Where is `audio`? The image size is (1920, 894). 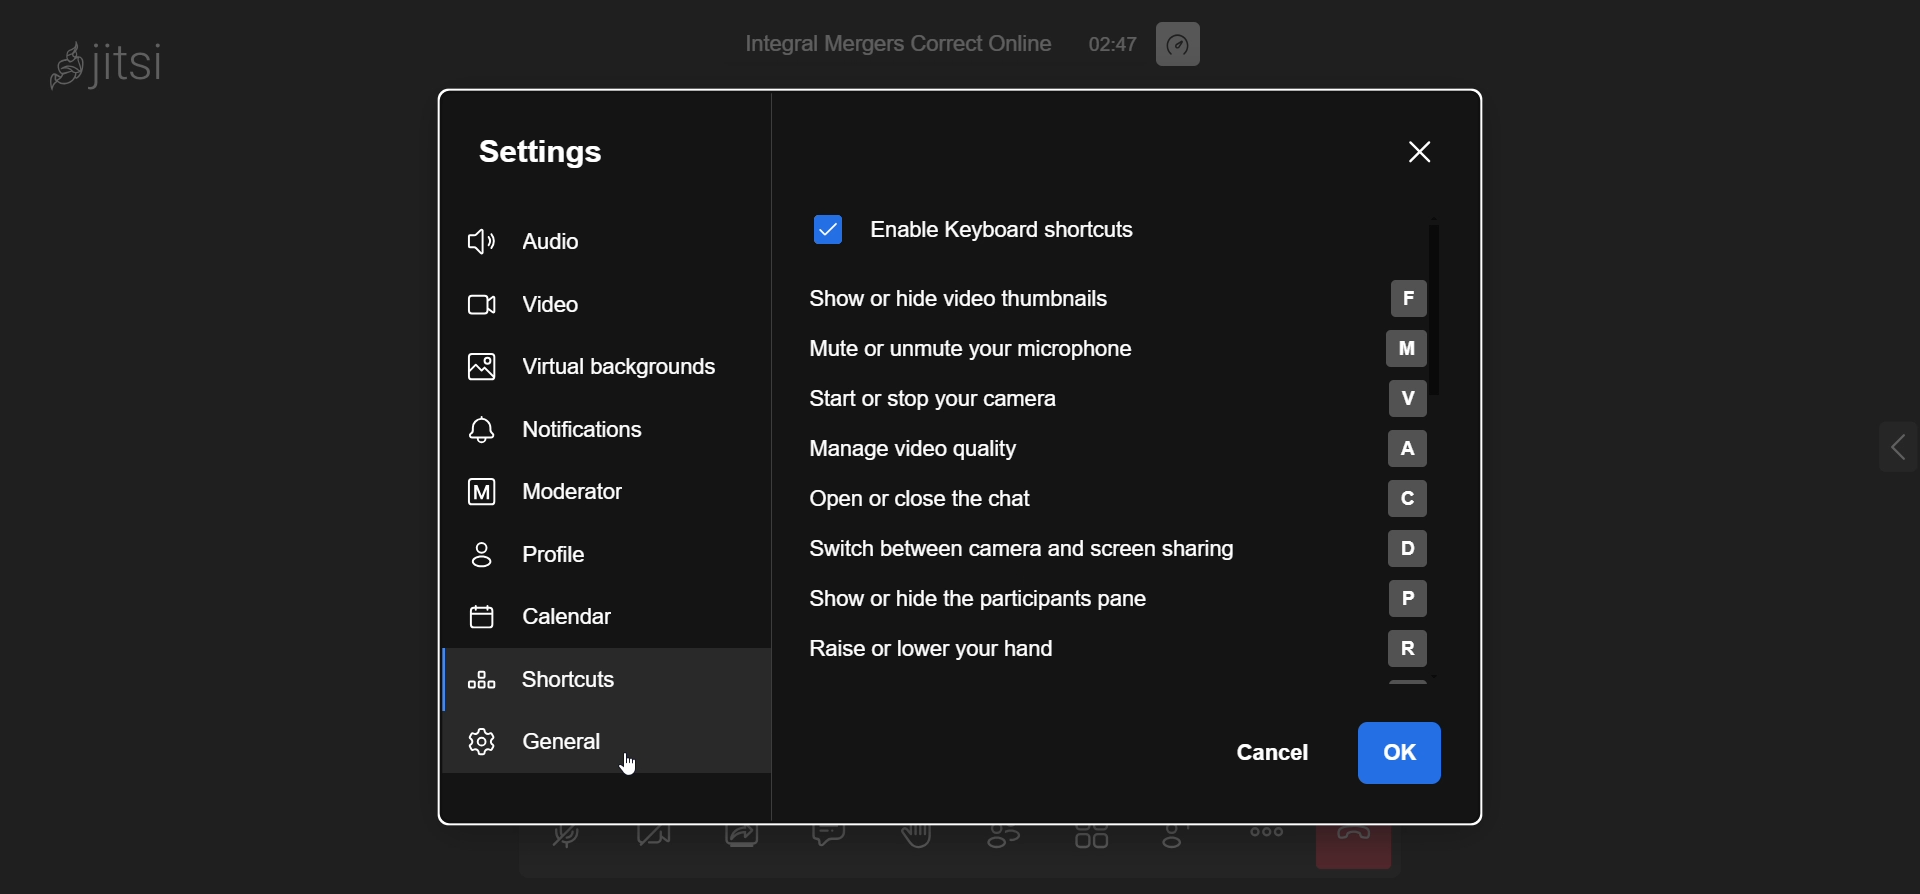
audio is located at coordinates (545, 239).